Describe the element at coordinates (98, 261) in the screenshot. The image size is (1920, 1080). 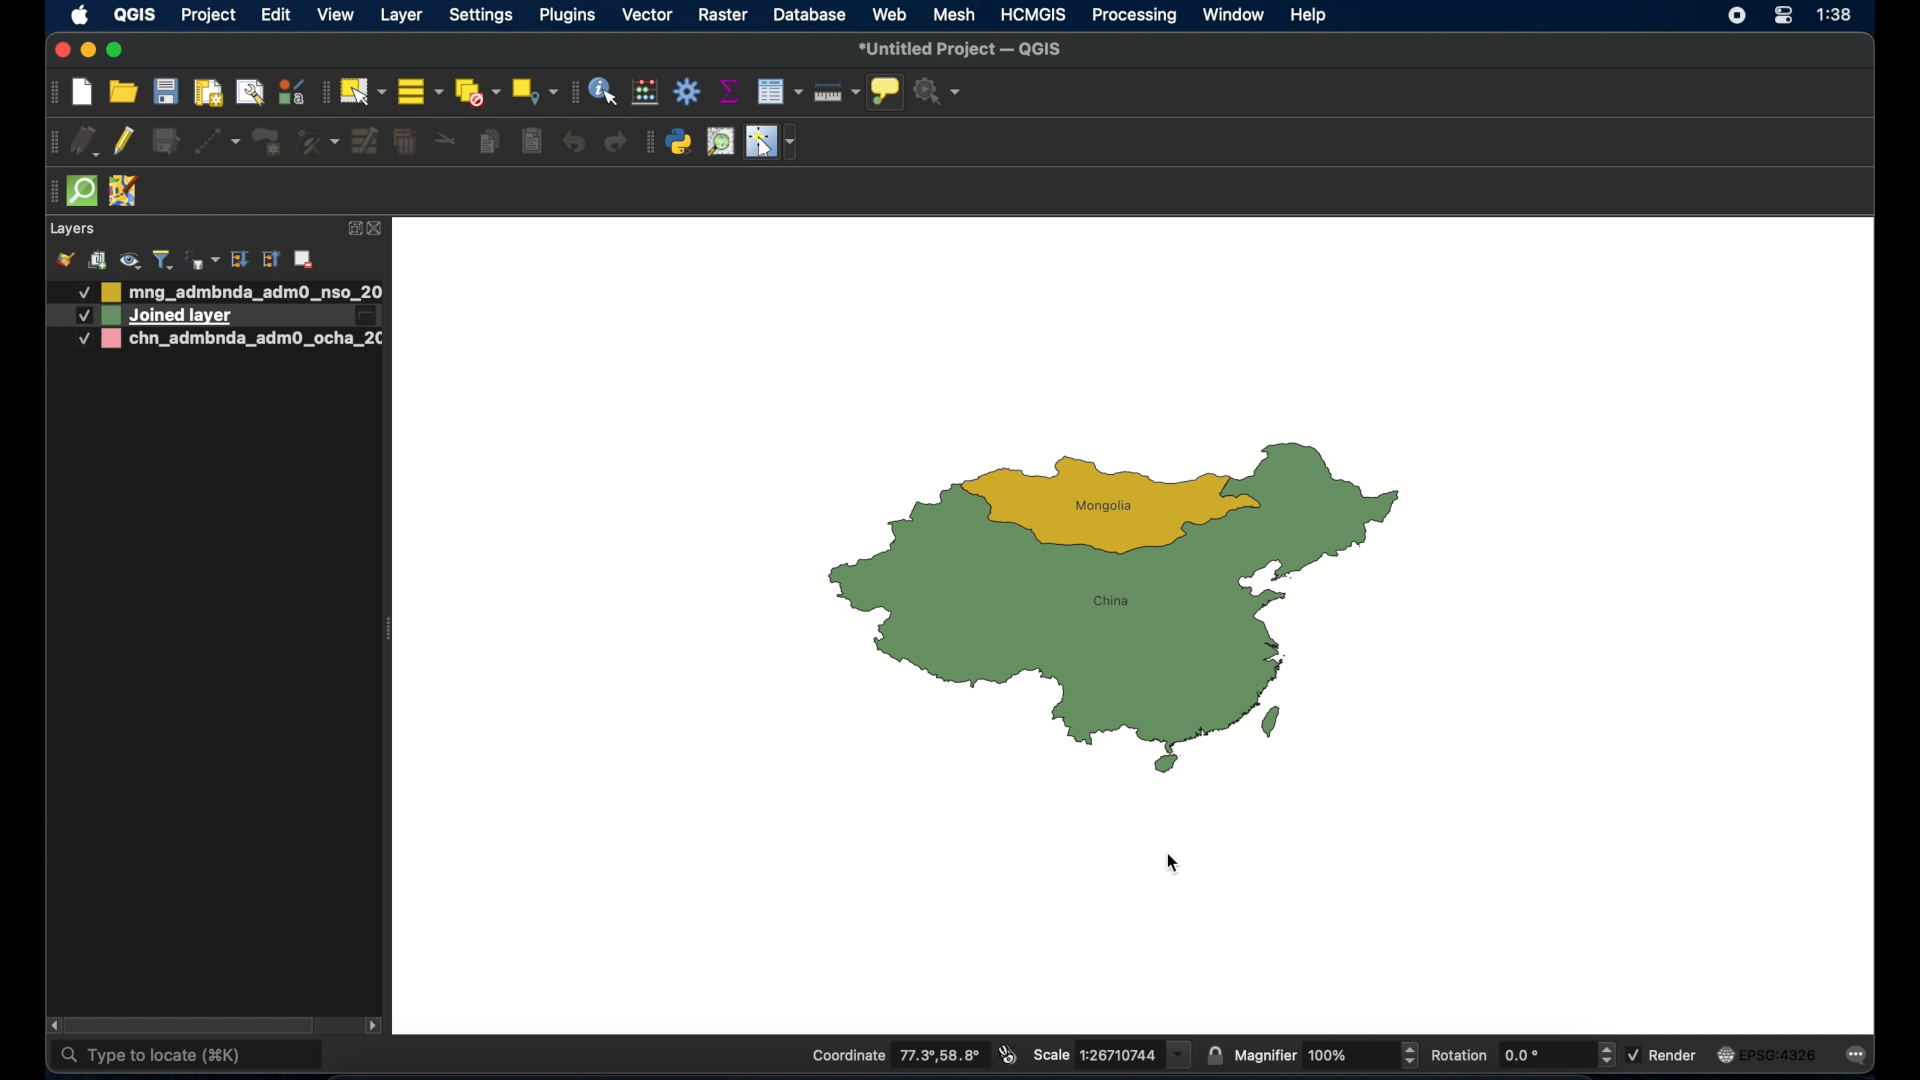
I see `add group` at that location.